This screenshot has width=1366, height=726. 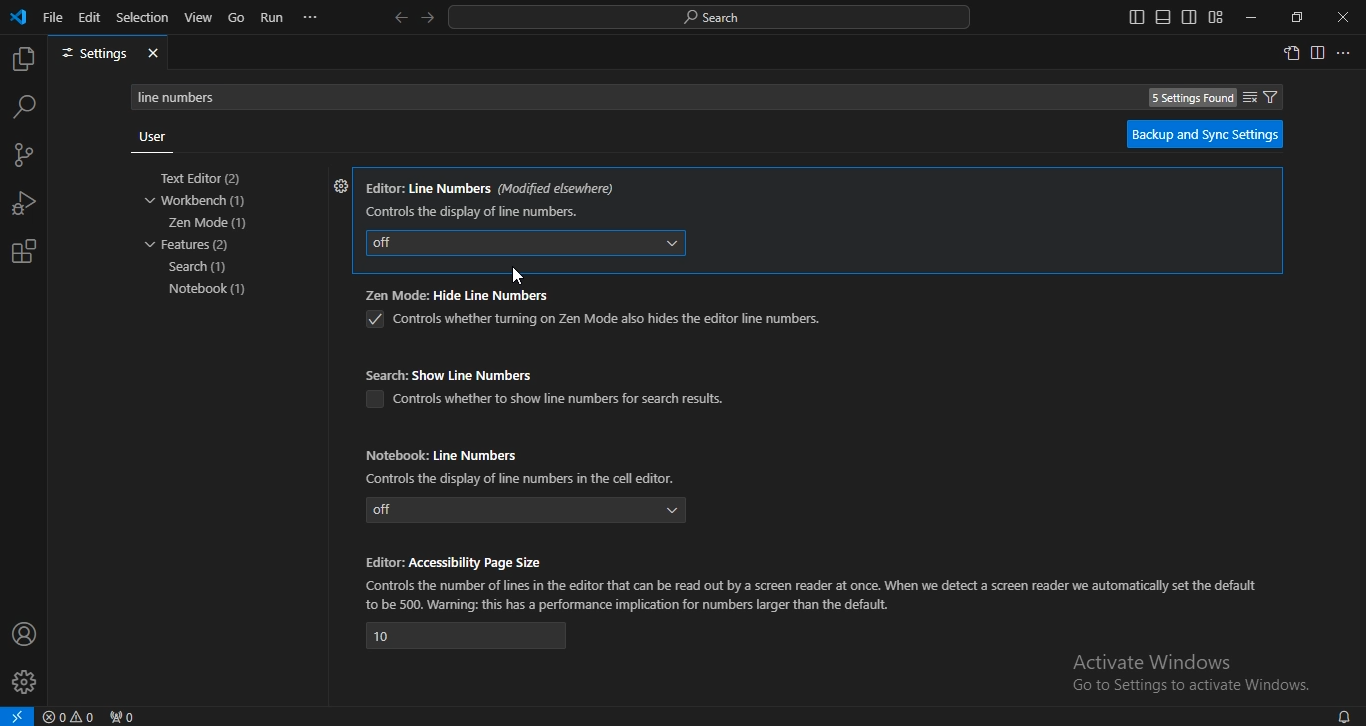 I want to click on Notebook: Line Numbers.
Controls the display of line numbers in the cell editor., so click(x=526, y=464).